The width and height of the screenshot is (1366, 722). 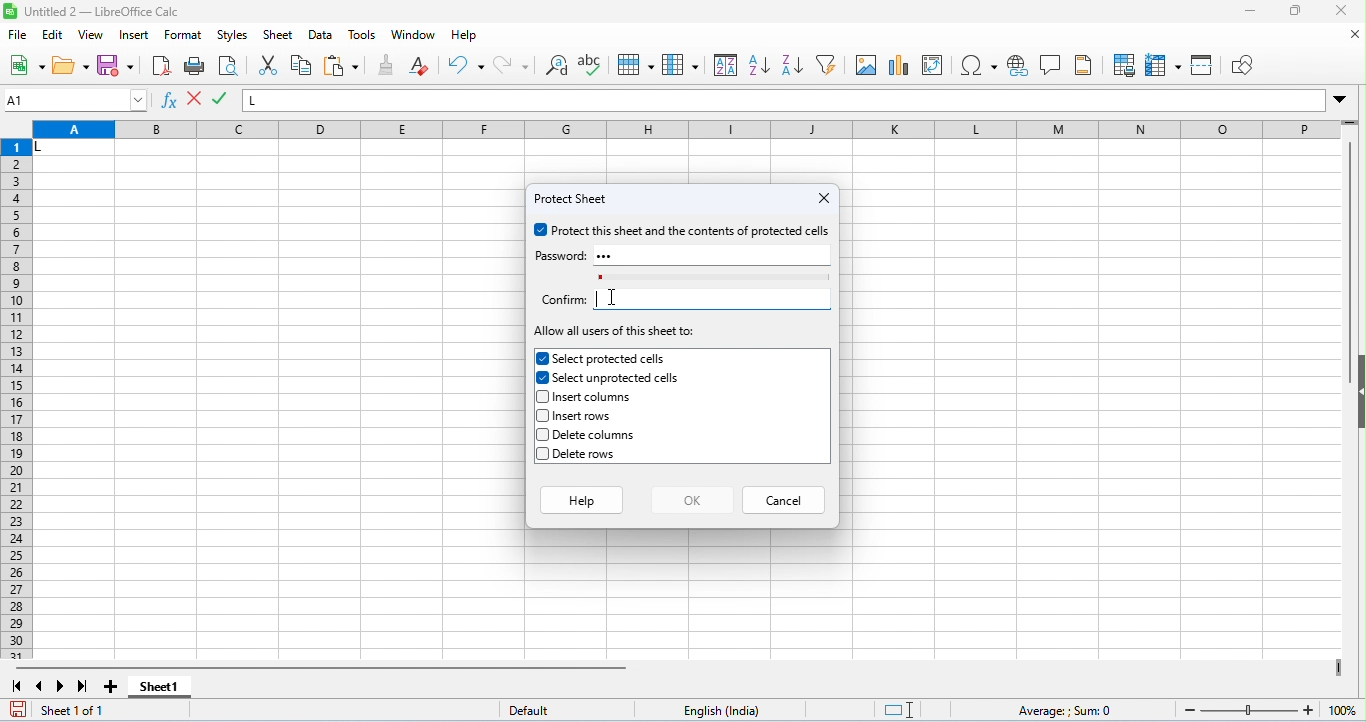 I want to click on drag to view next columns, so click(x=1338, y=667).